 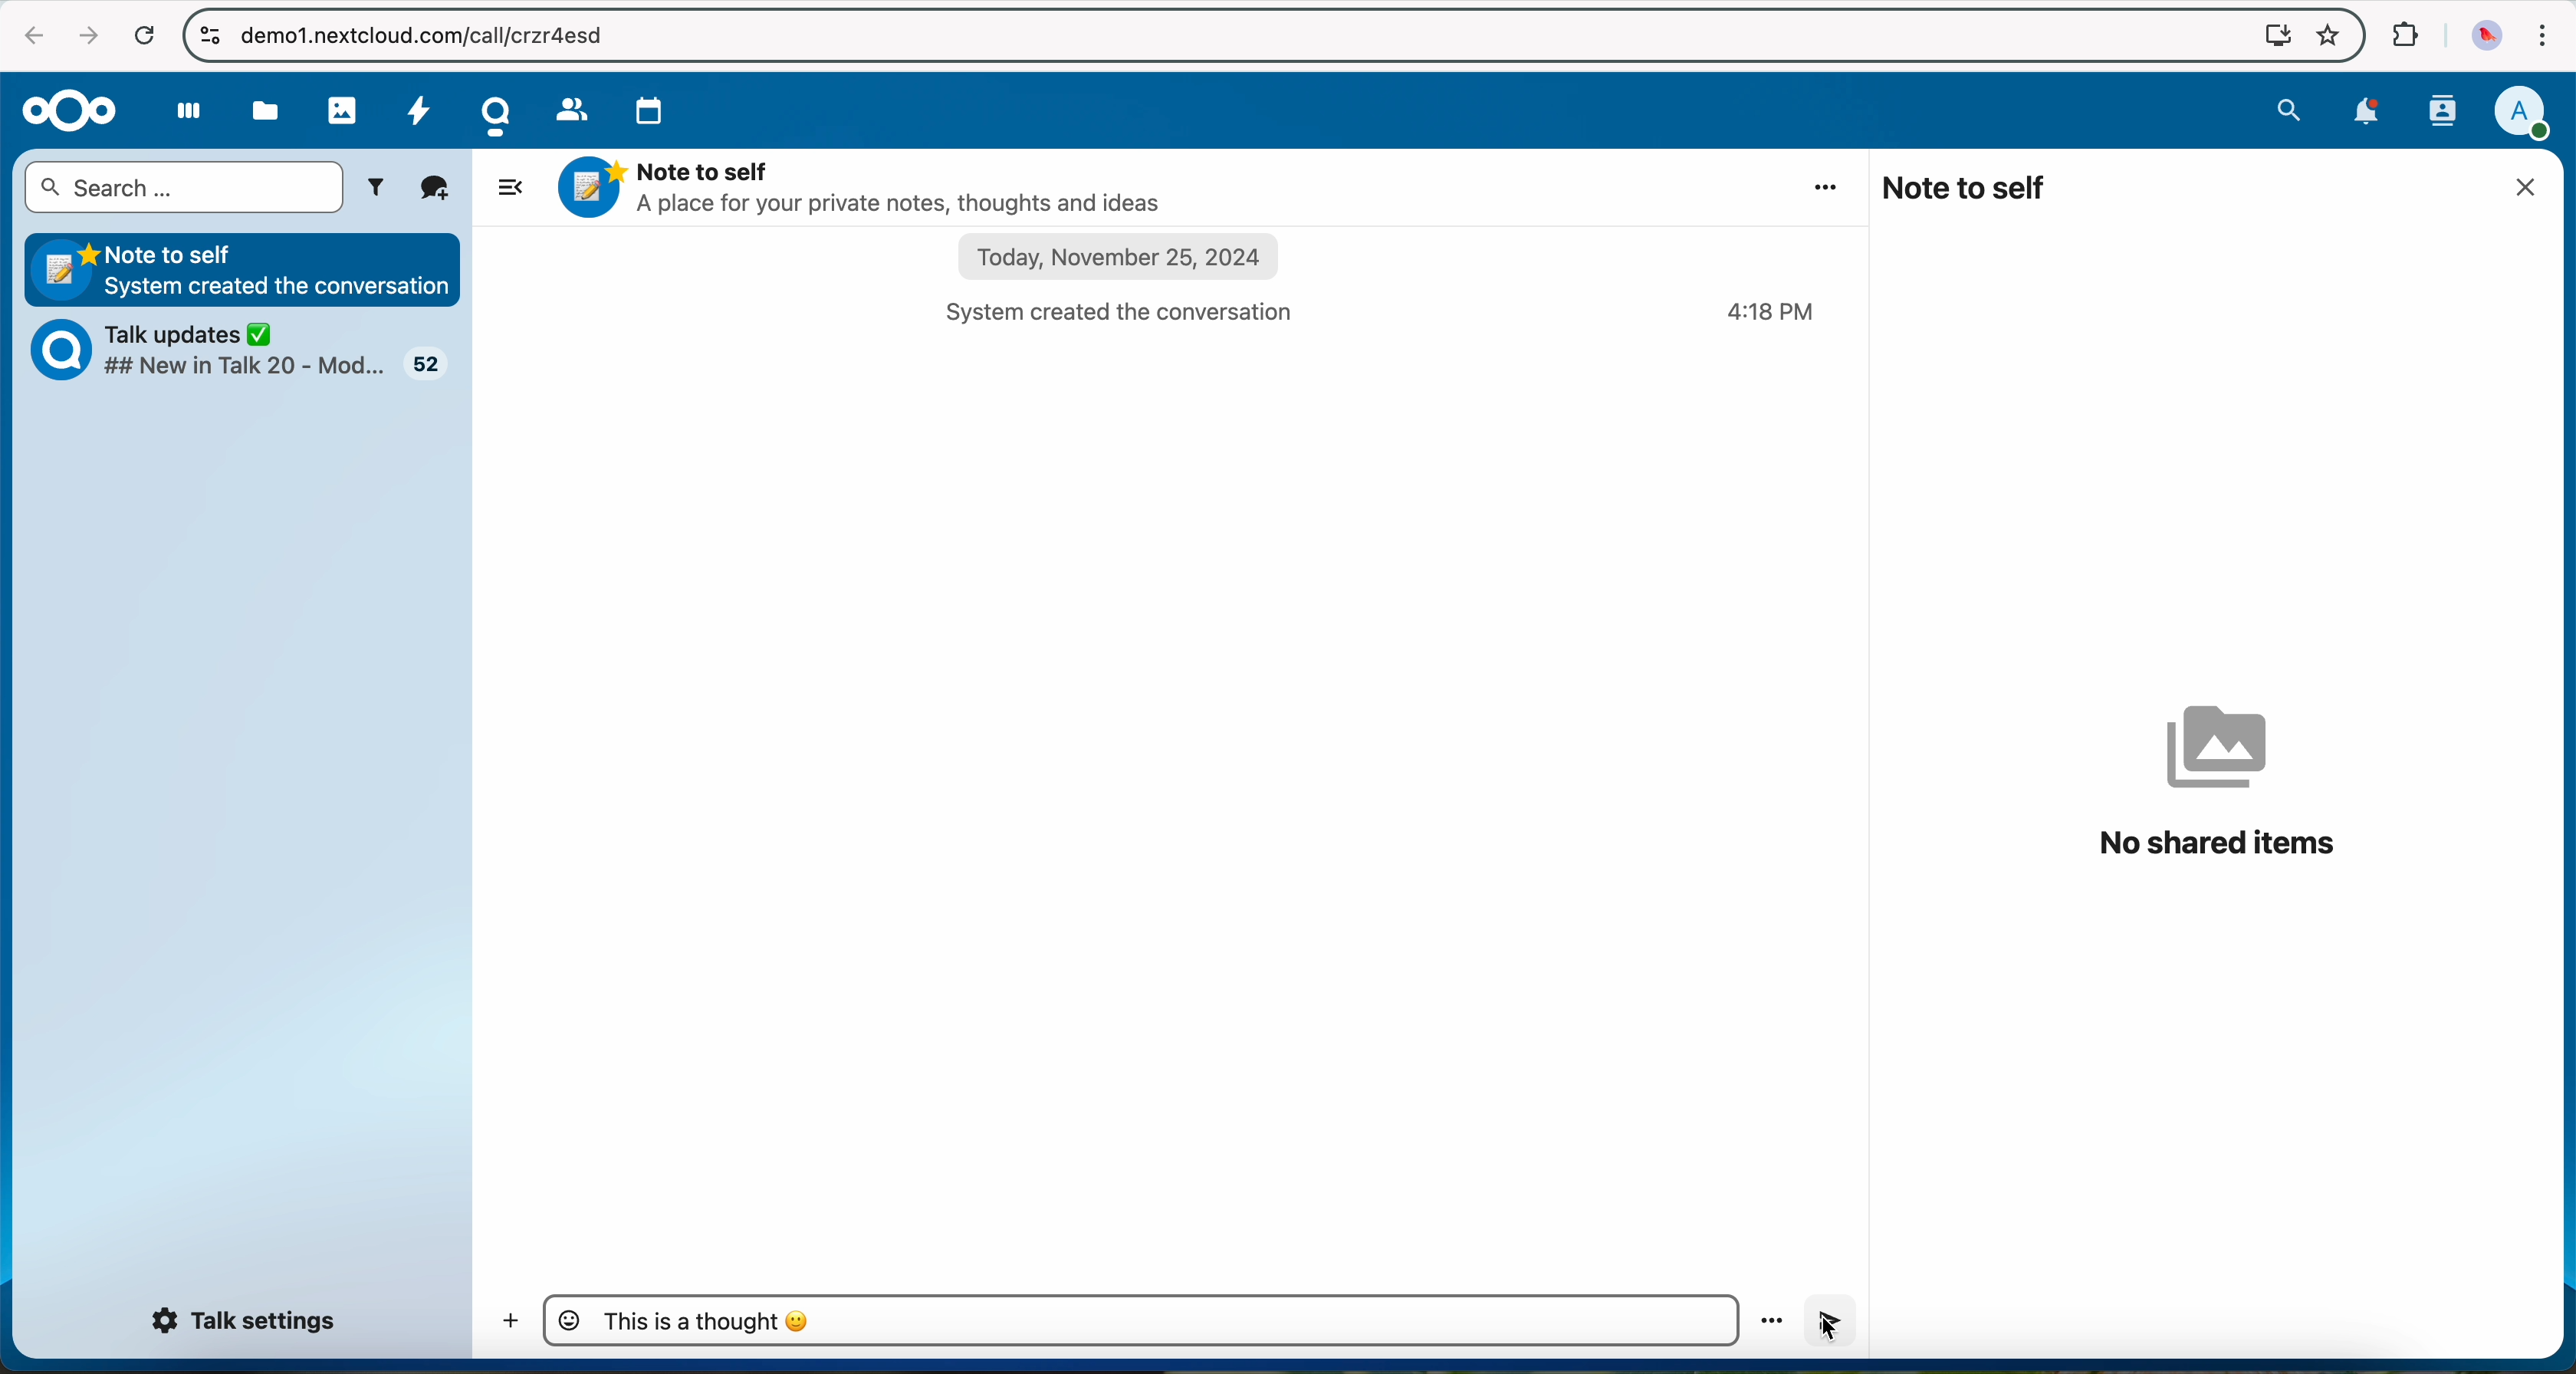 I want to click on Note to self, so click(x=868, y=187).